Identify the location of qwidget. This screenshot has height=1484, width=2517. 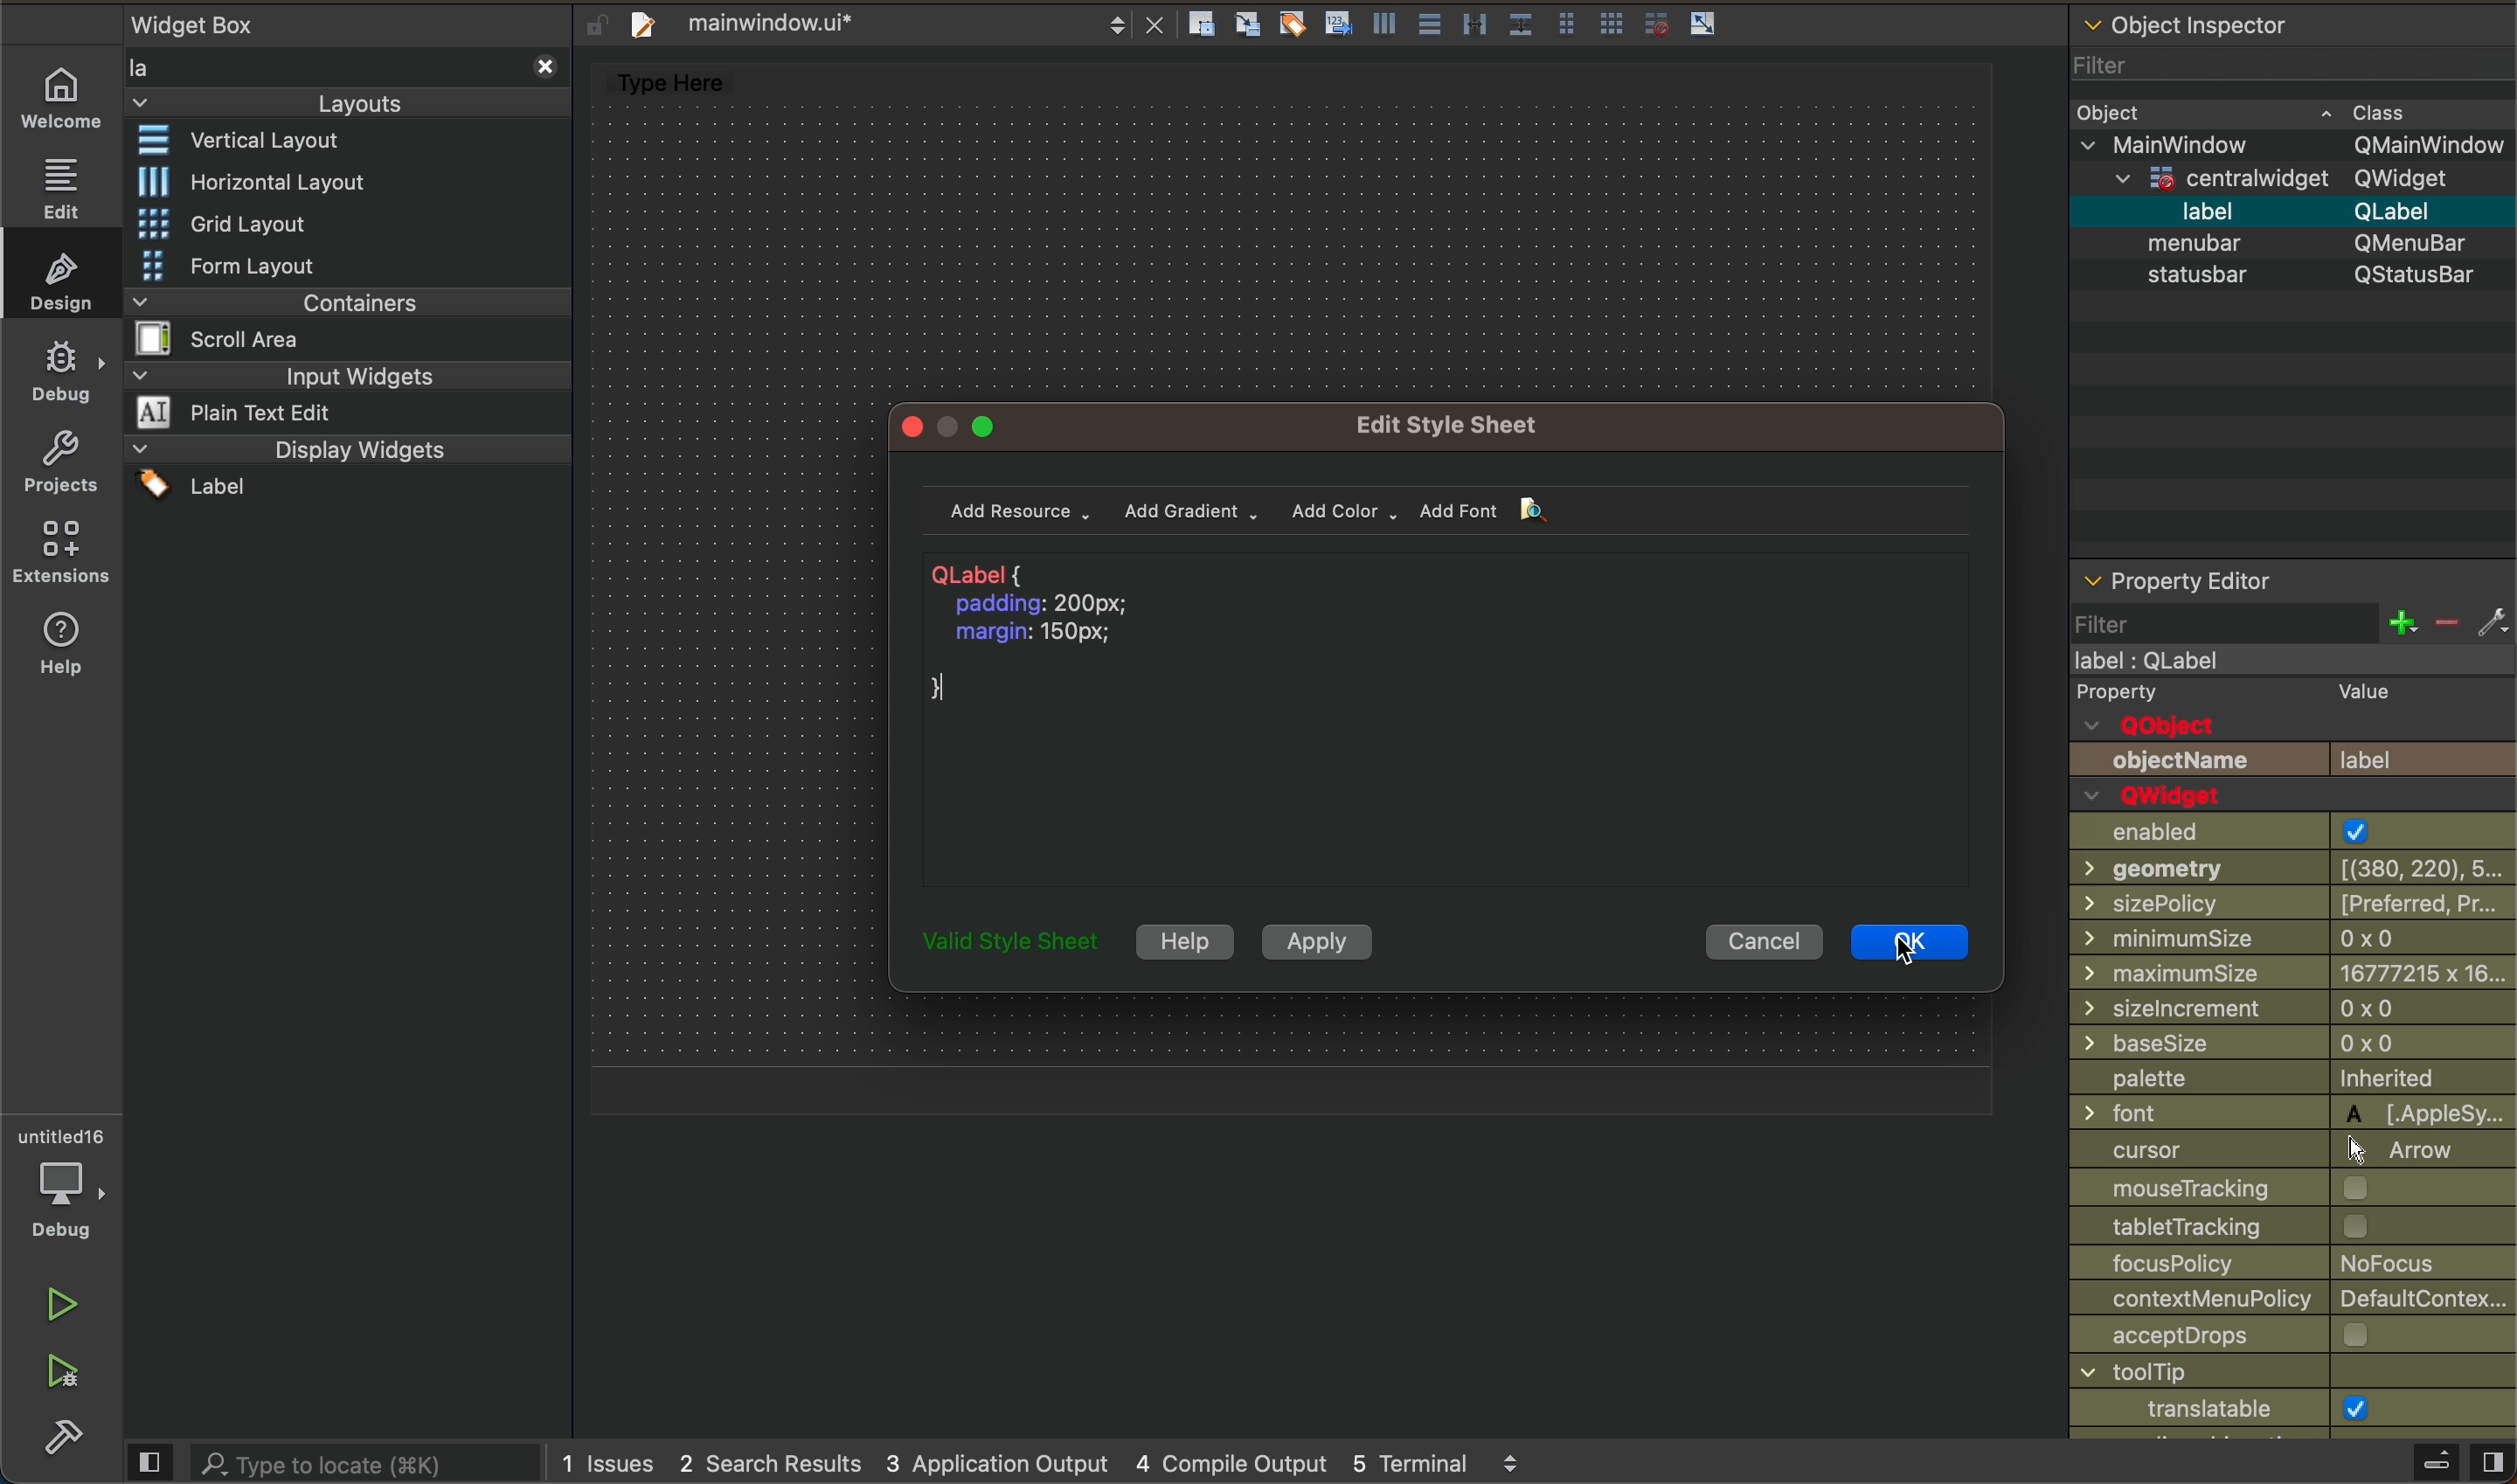
(2172, 796).